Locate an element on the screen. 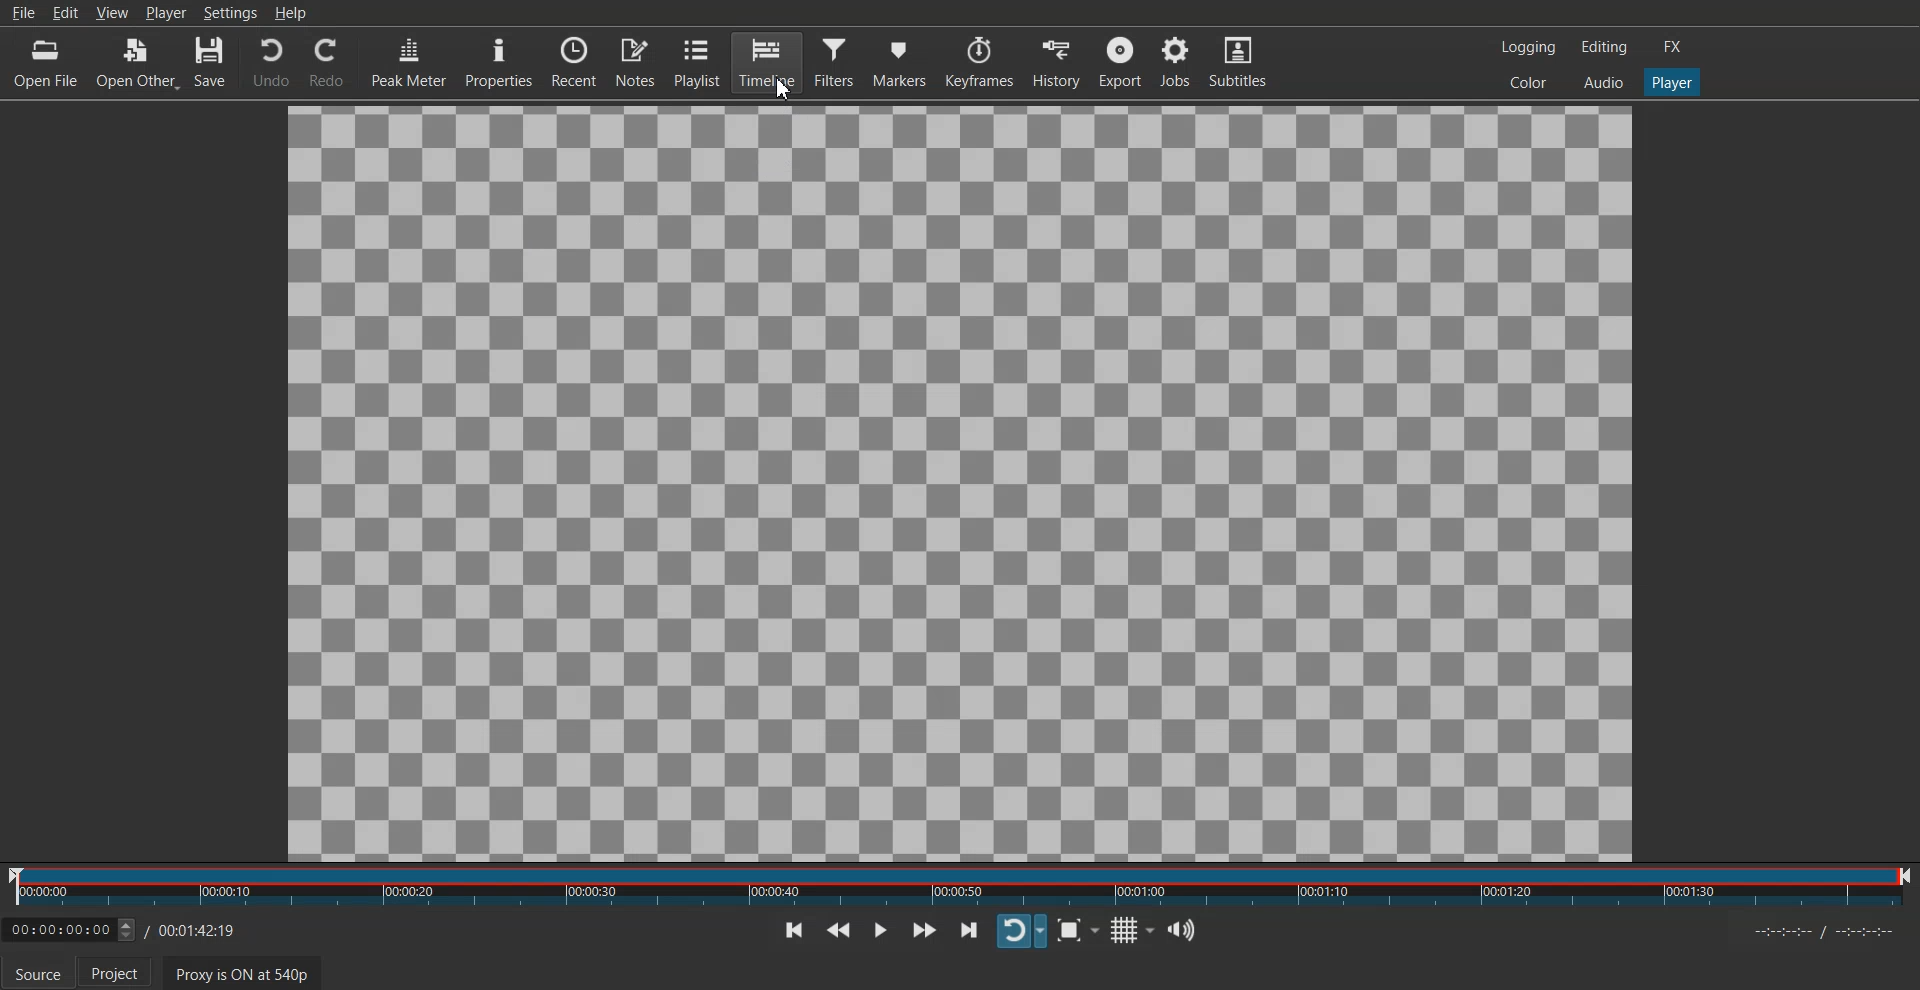  Slider is located at coordinates (960, 886).